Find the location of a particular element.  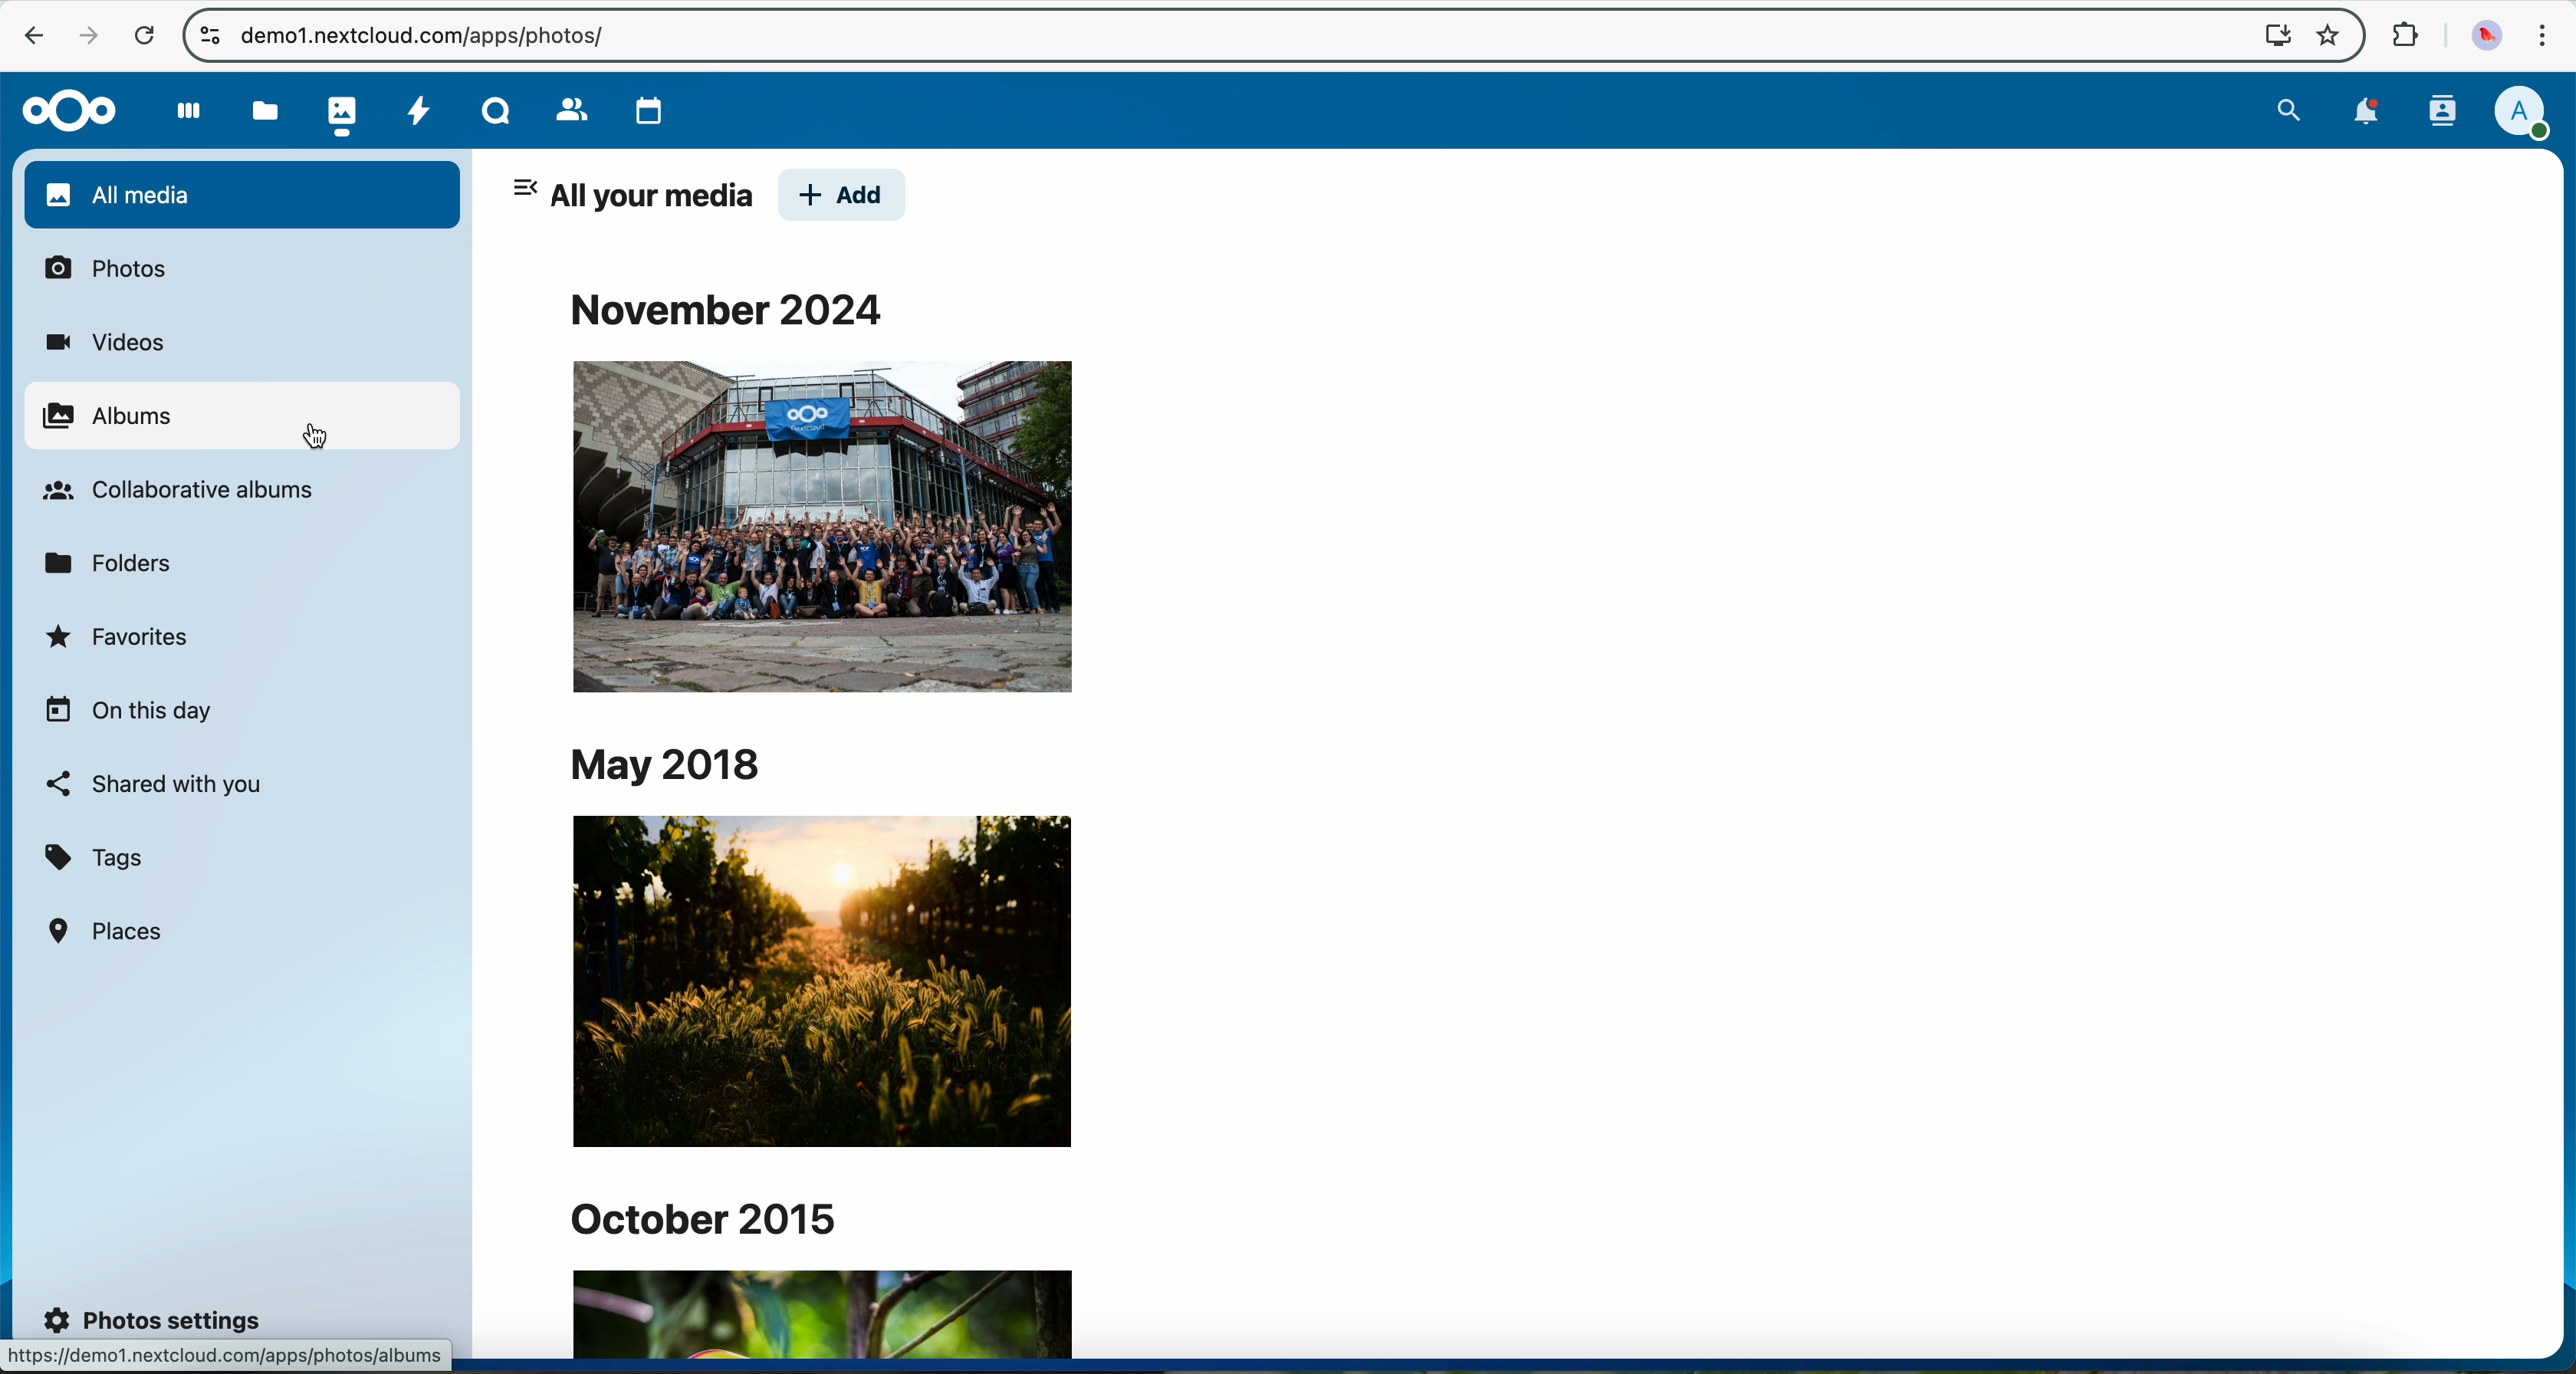

photos is located at coordinates (337, 110).